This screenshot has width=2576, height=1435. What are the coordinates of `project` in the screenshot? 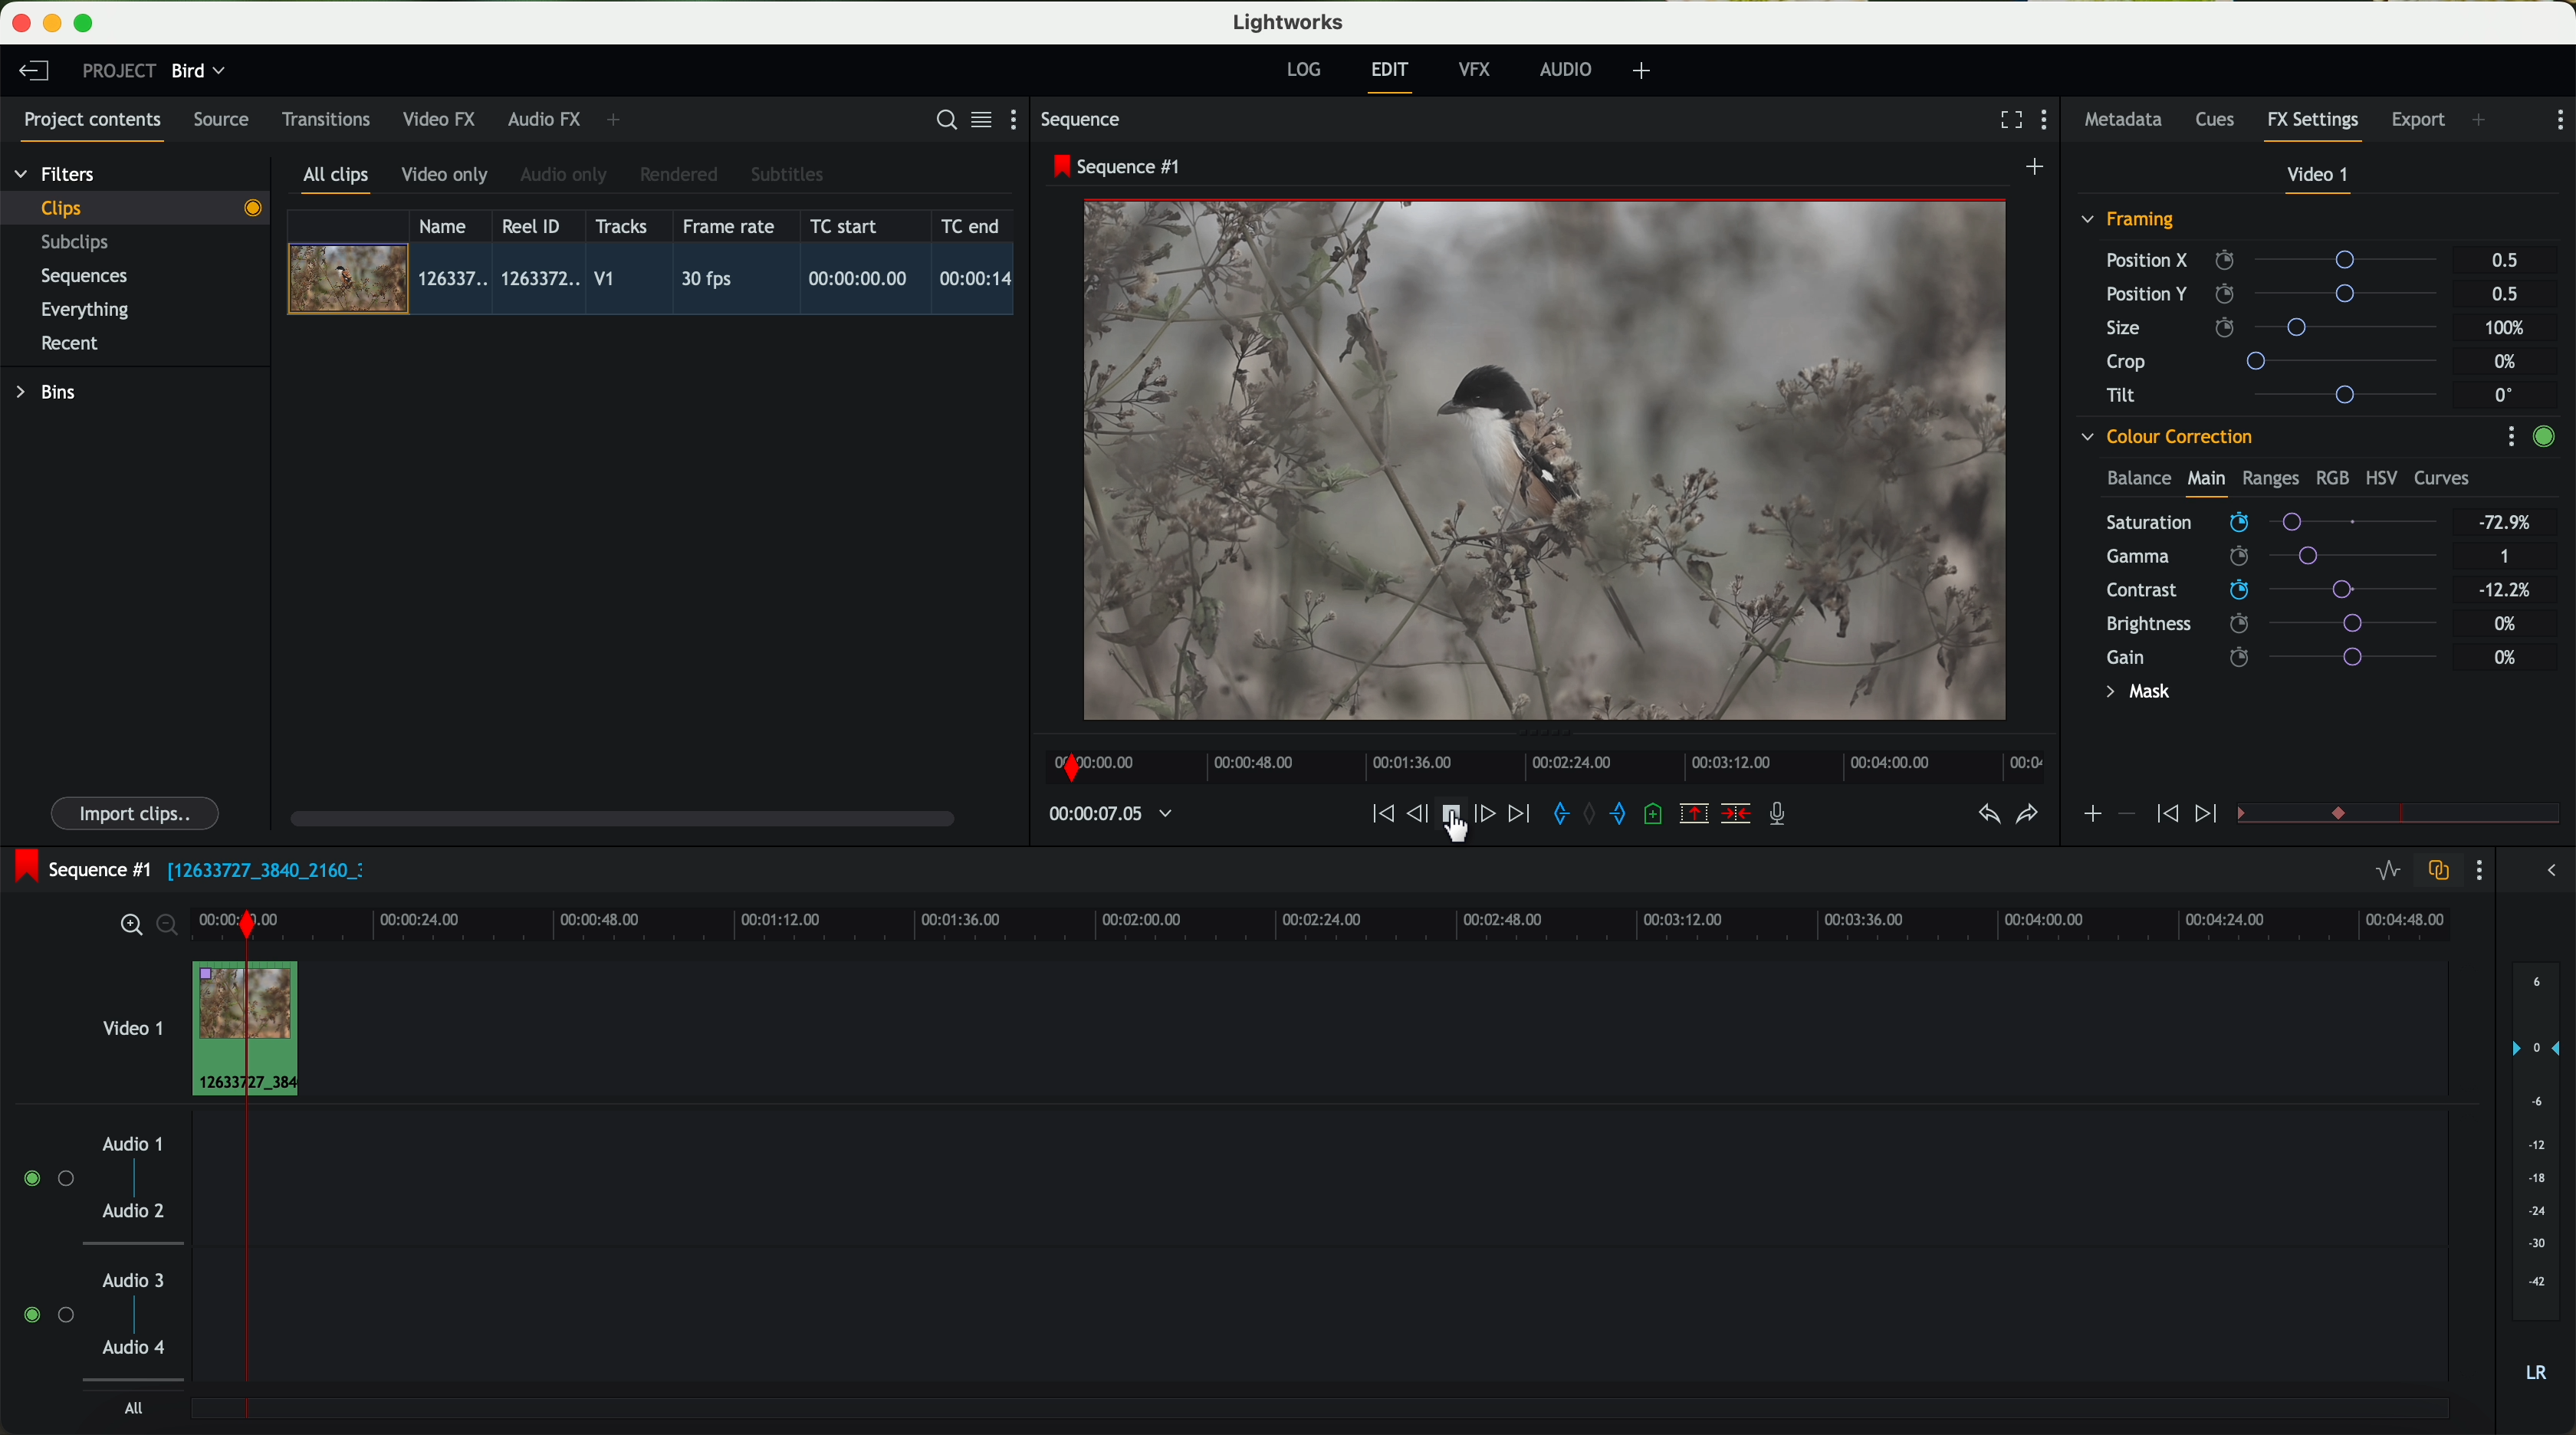 It's located at (119, 70).